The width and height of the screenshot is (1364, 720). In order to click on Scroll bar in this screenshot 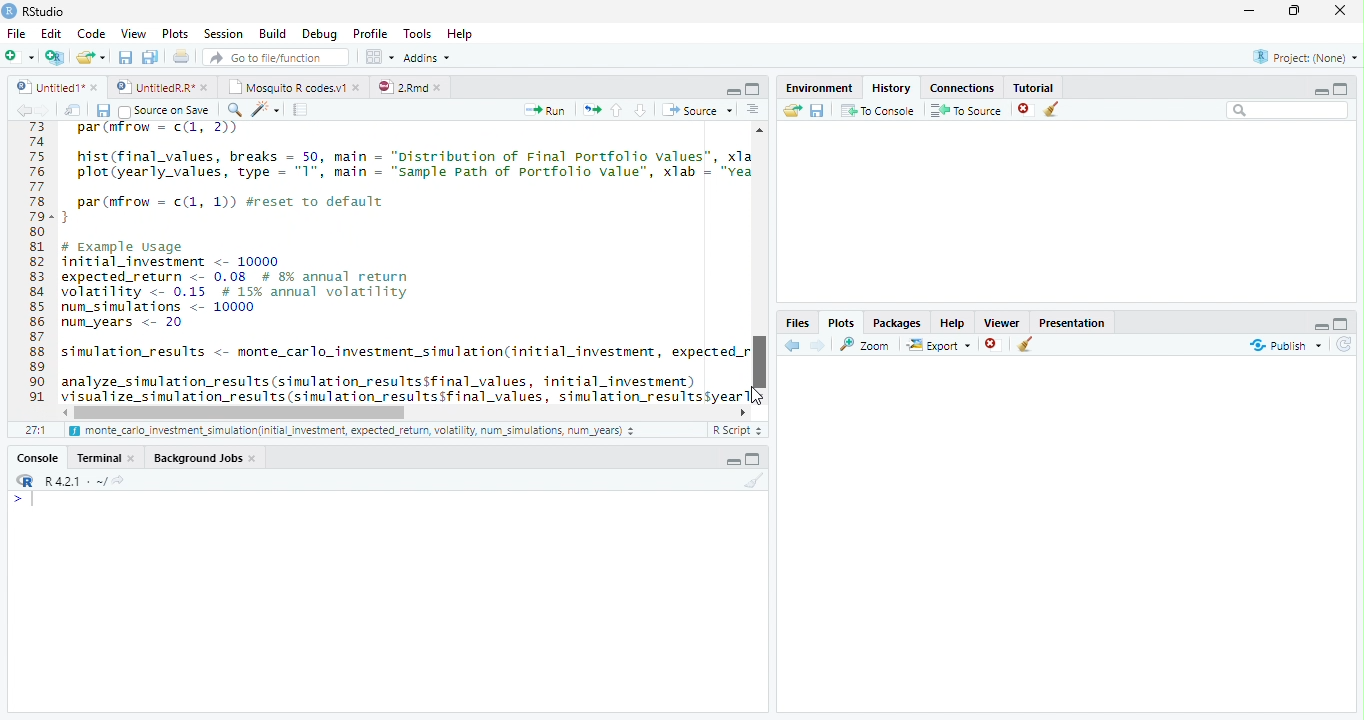, I will do `click(244, 412)`.